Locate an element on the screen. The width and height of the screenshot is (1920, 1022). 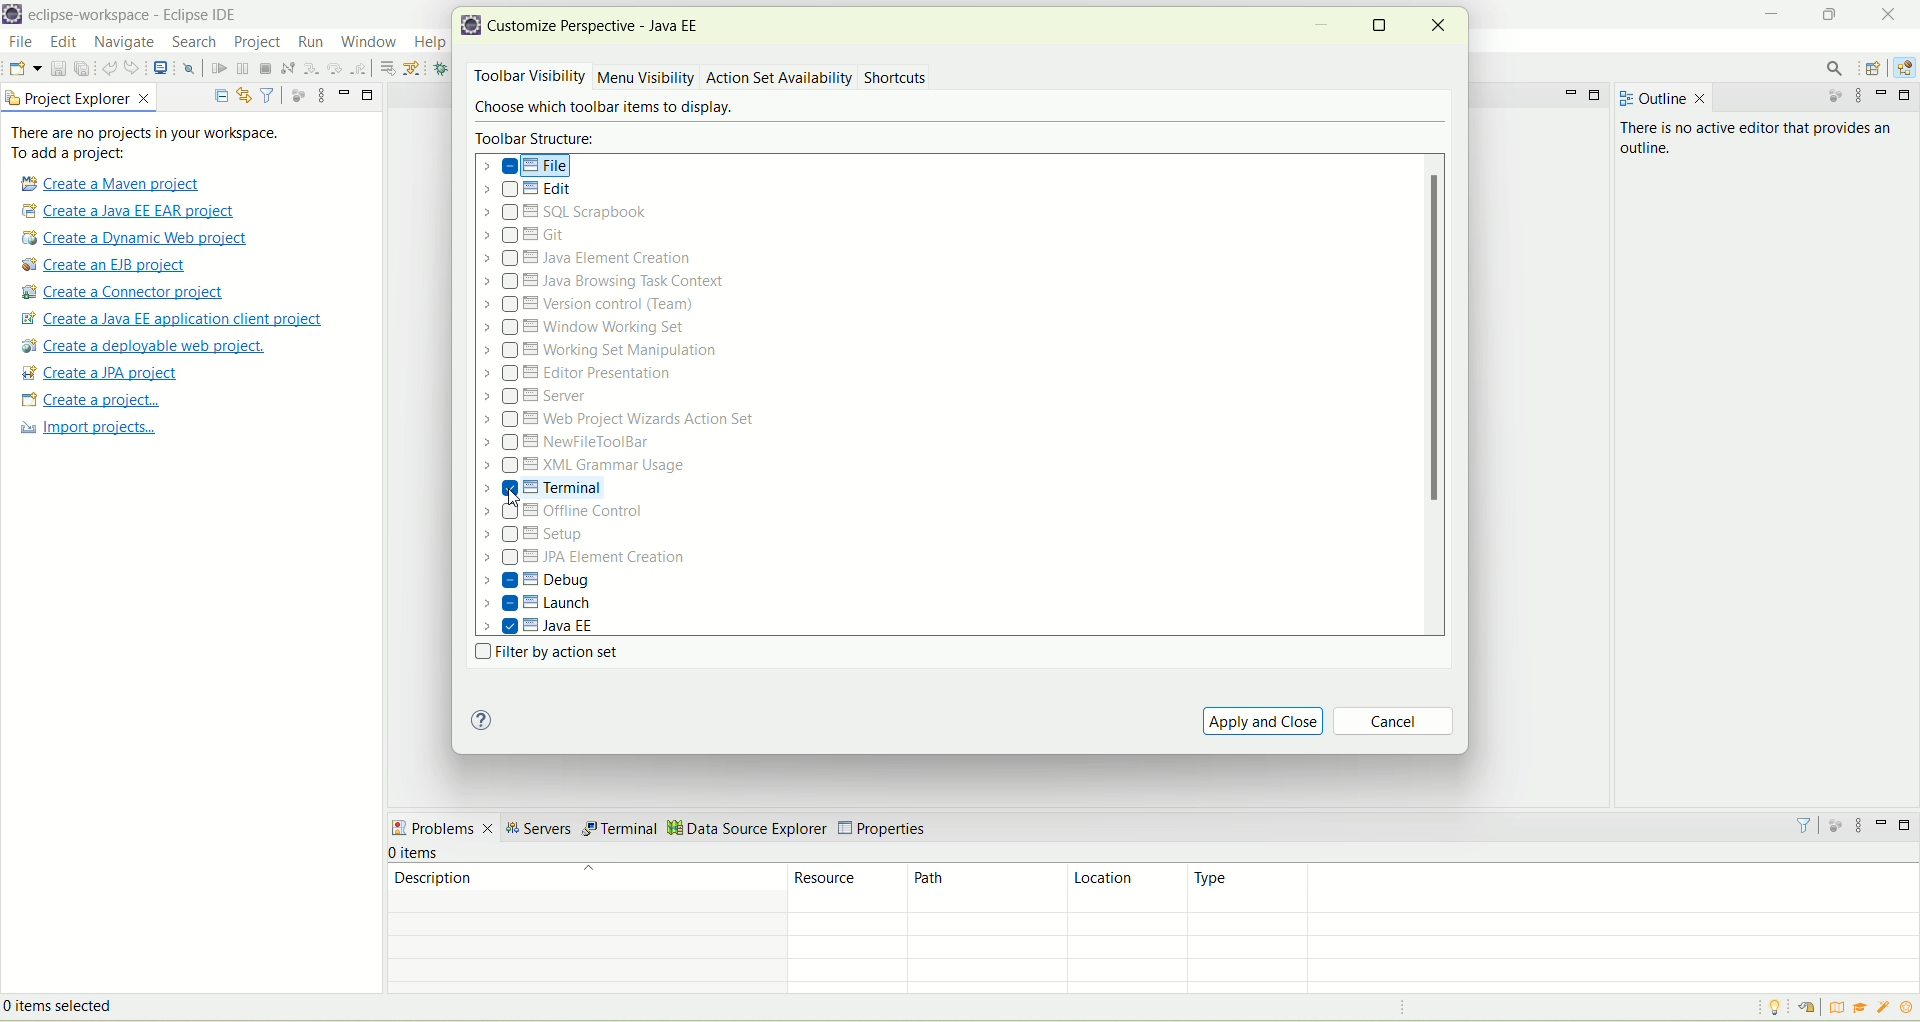
project is located at coordinates (256, 42).